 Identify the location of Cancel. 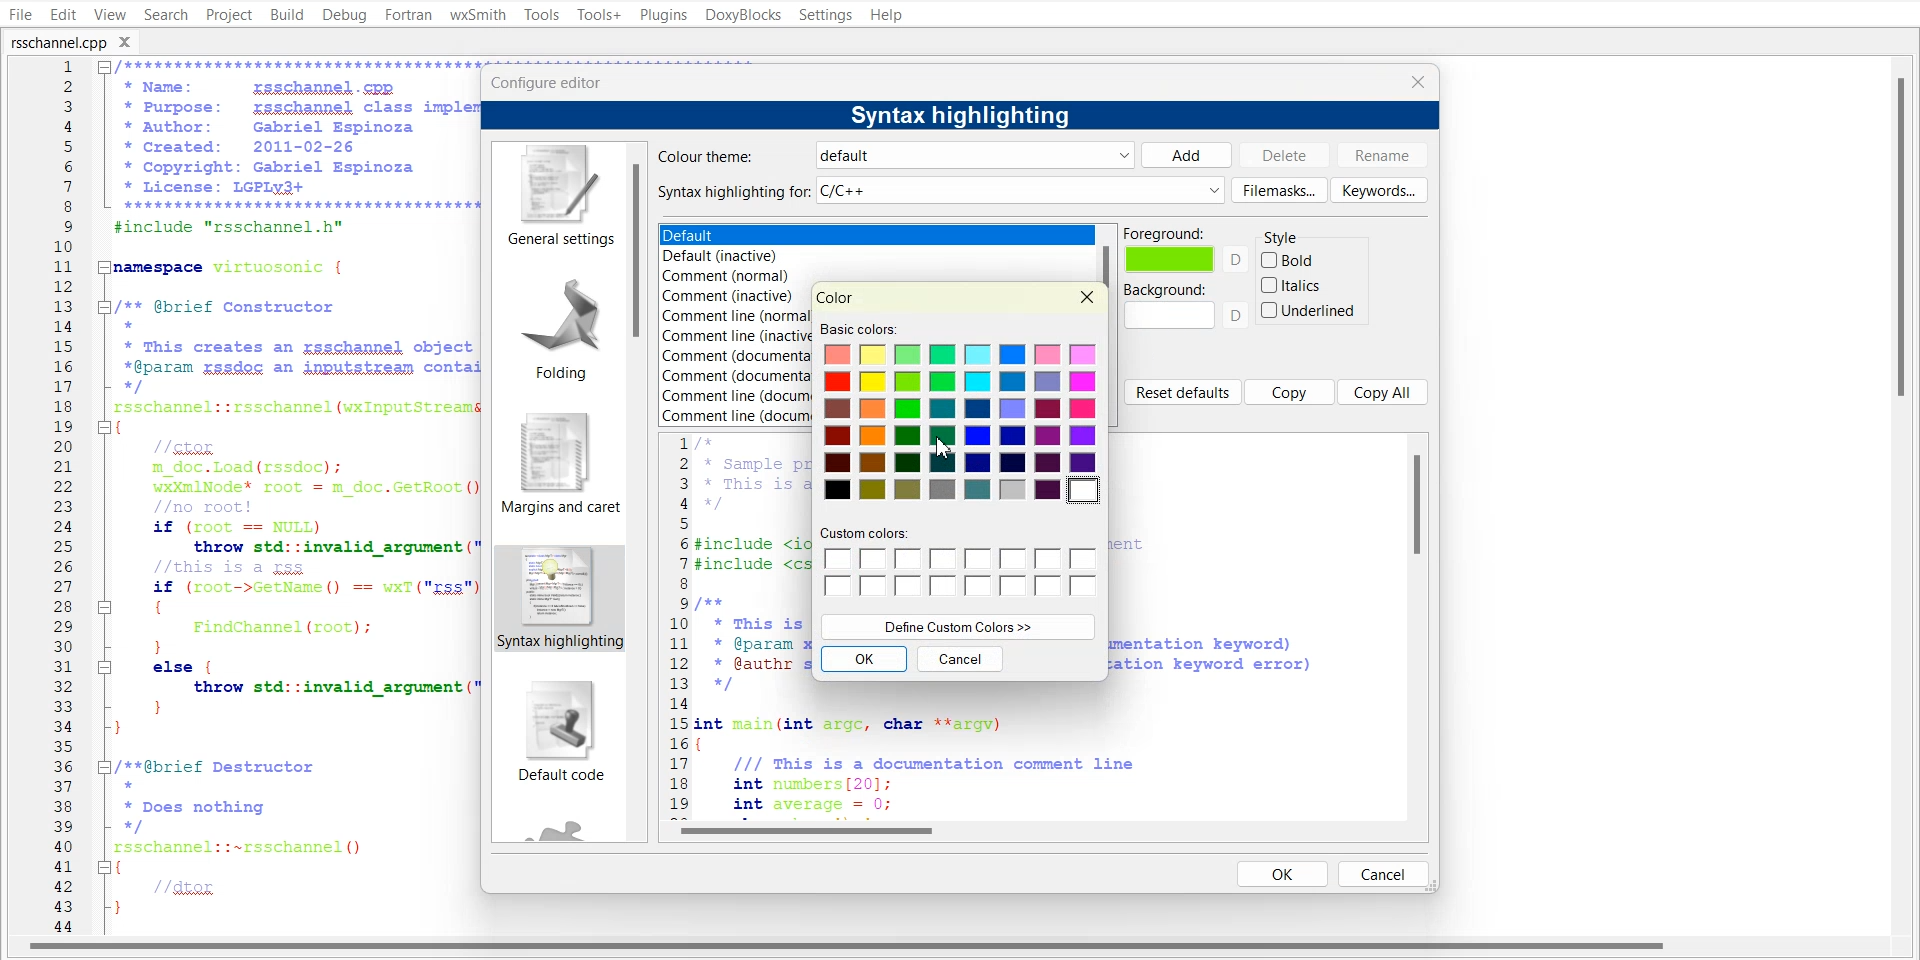
(1383, 873).